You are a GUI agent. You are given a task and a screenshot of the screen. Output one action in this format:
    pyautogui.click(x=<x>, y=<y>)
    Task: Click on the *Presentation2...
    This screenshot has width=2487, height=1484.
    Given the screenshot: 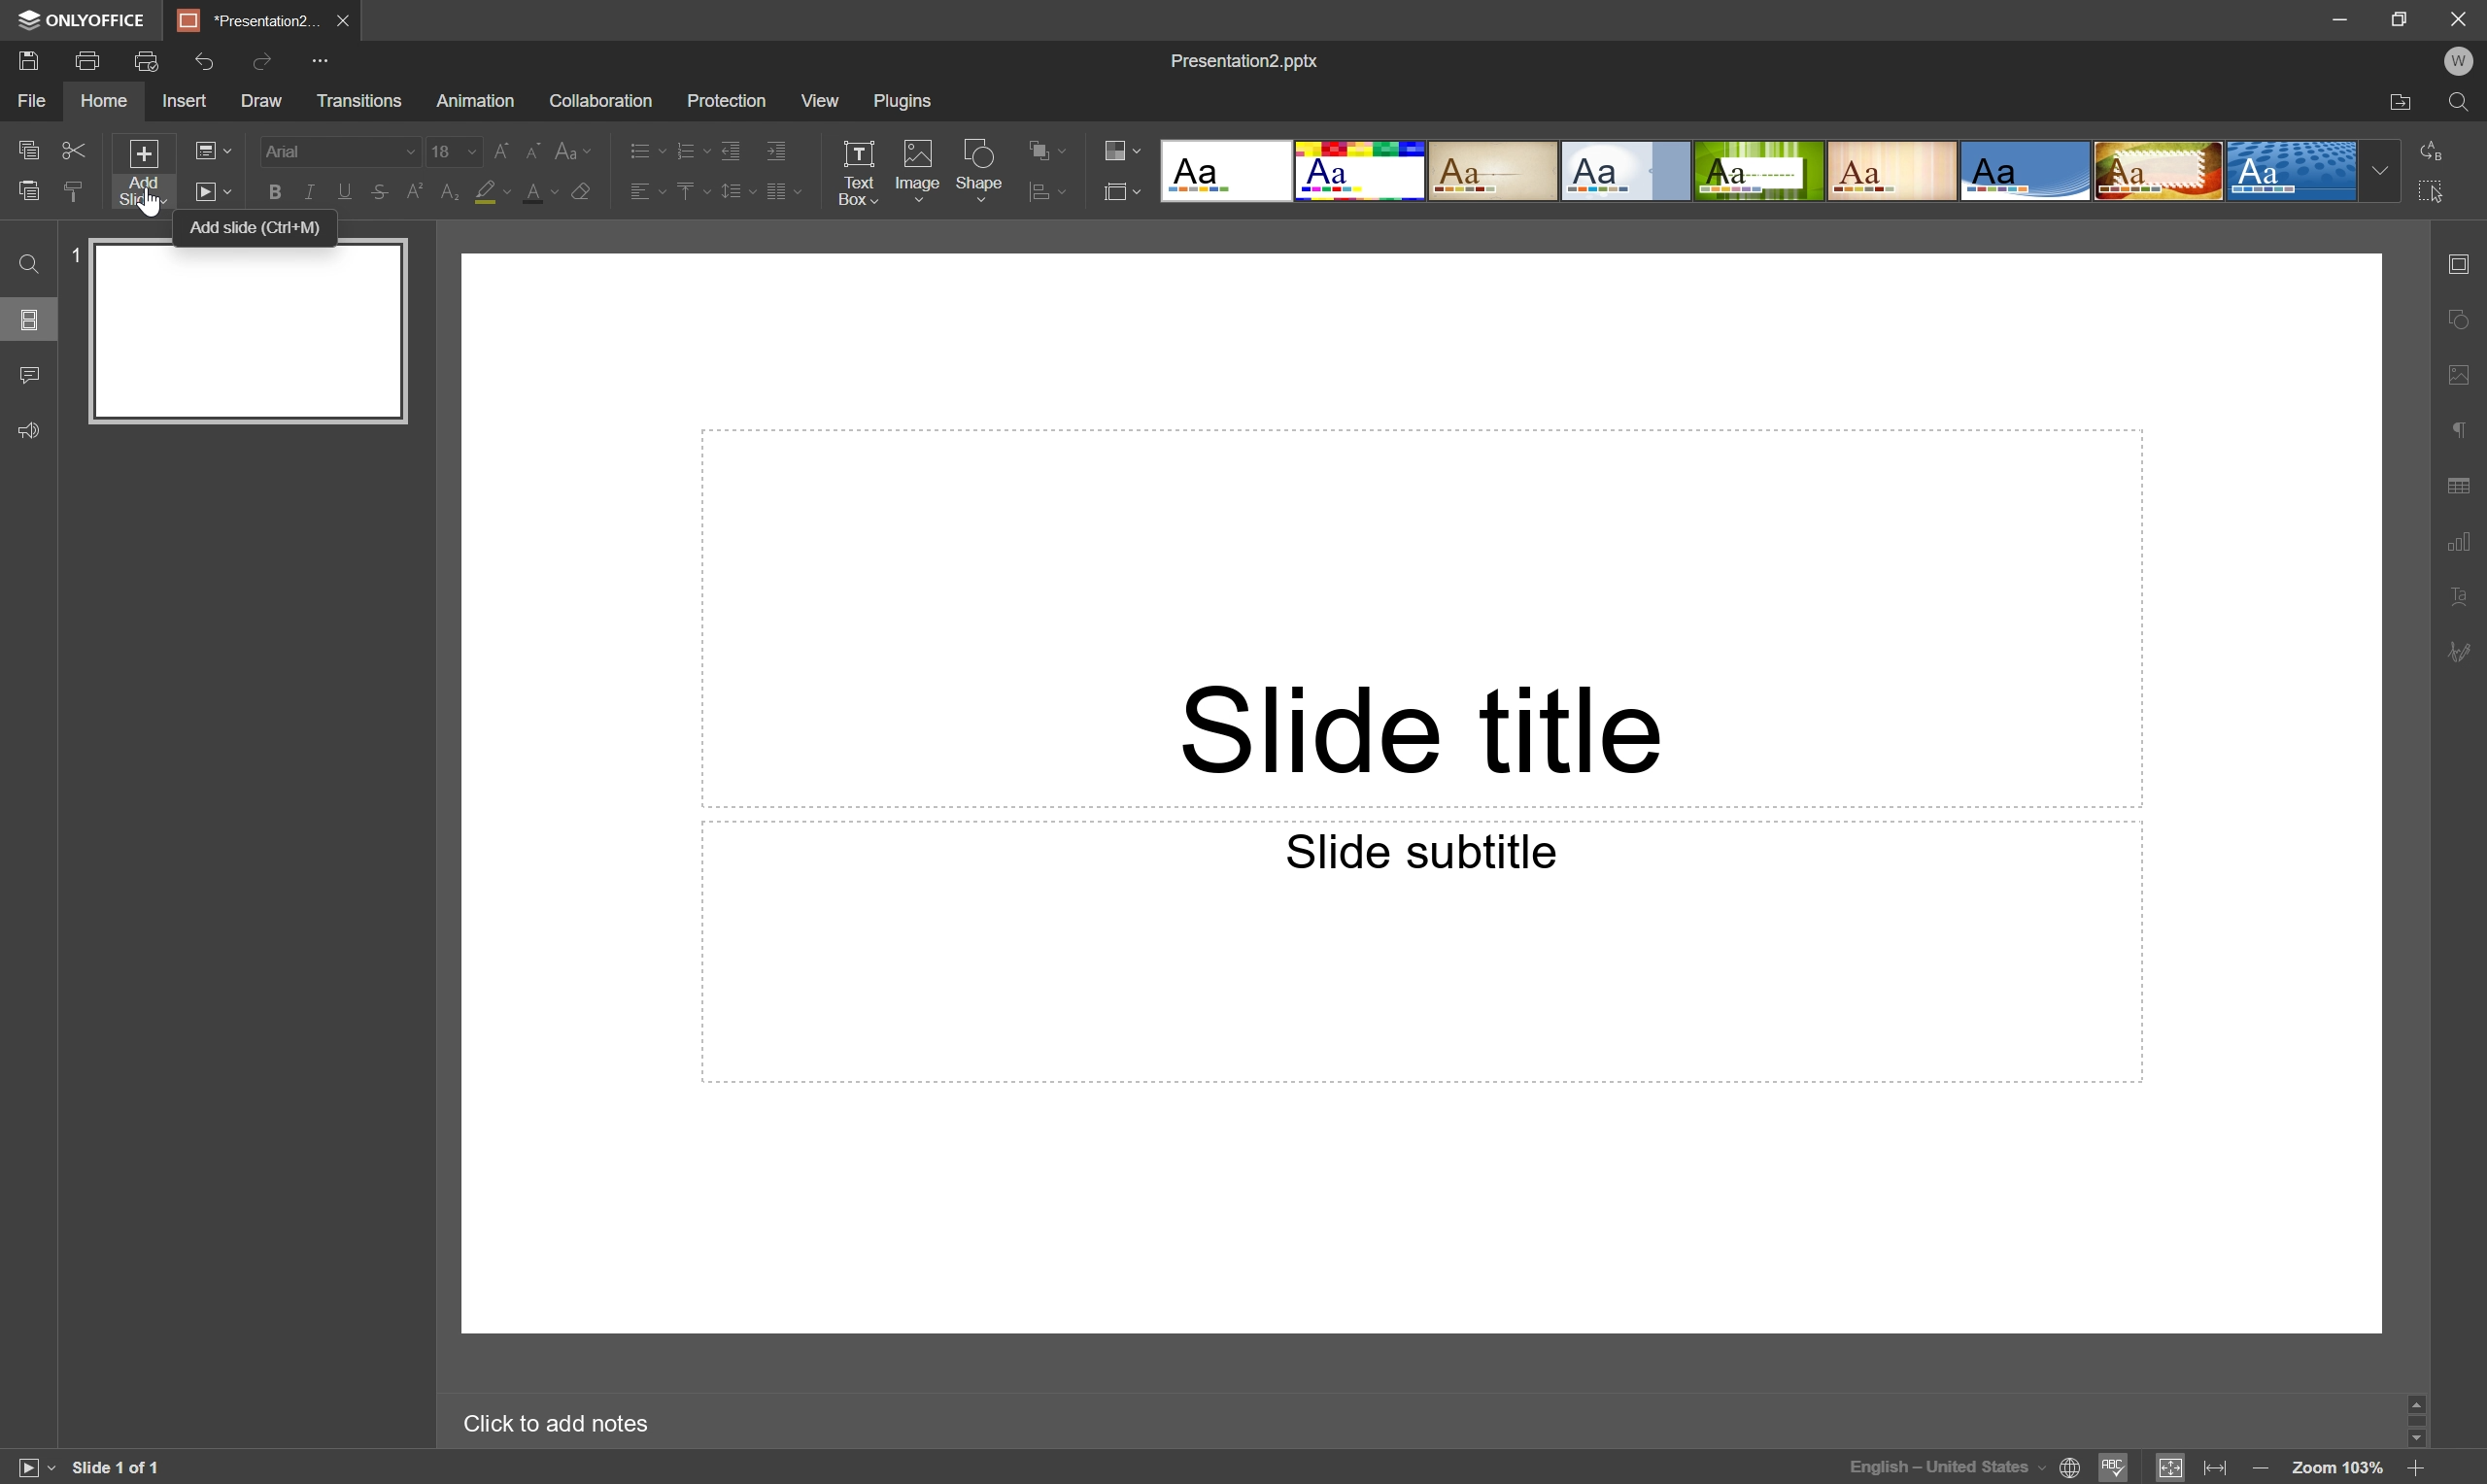 What is the action you would take?
    pyautogui.click(x=246, y=19)
    